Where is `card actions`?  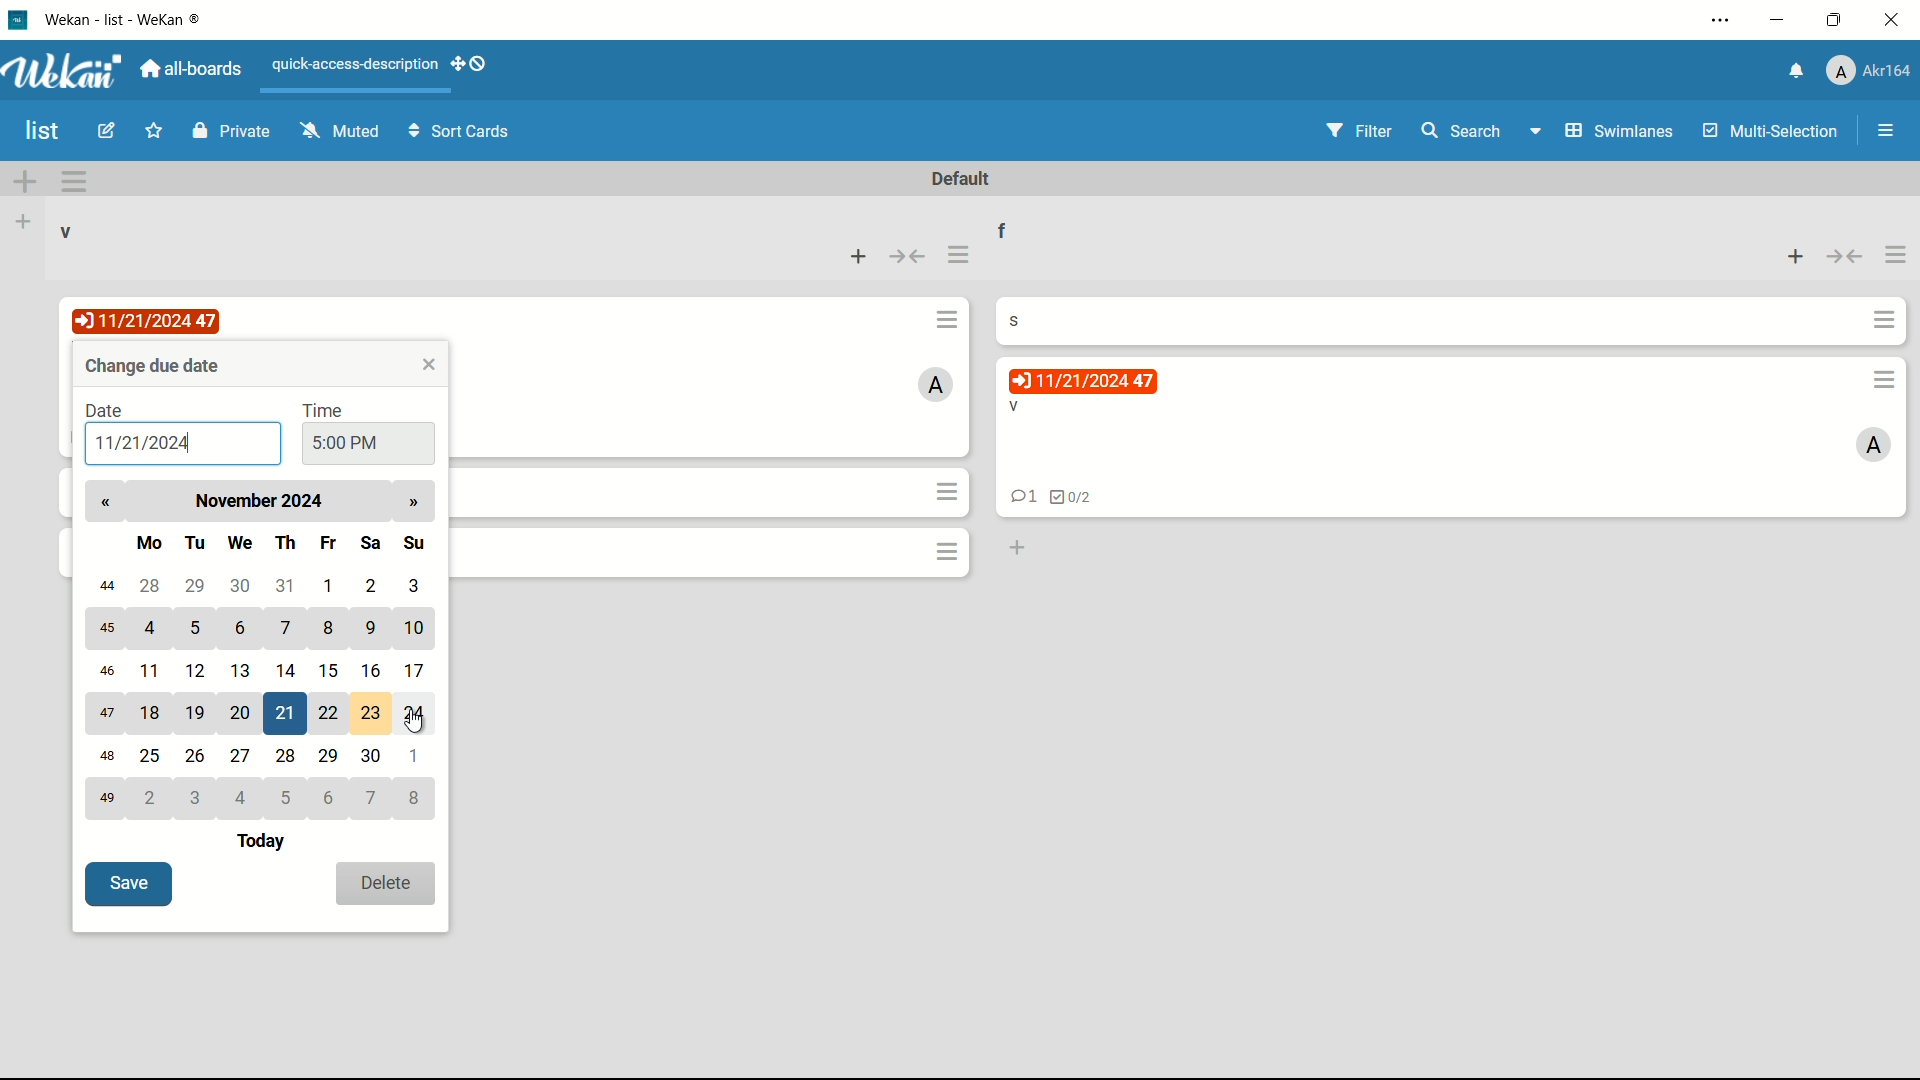 card actions is located at coordinates (1885, 380).